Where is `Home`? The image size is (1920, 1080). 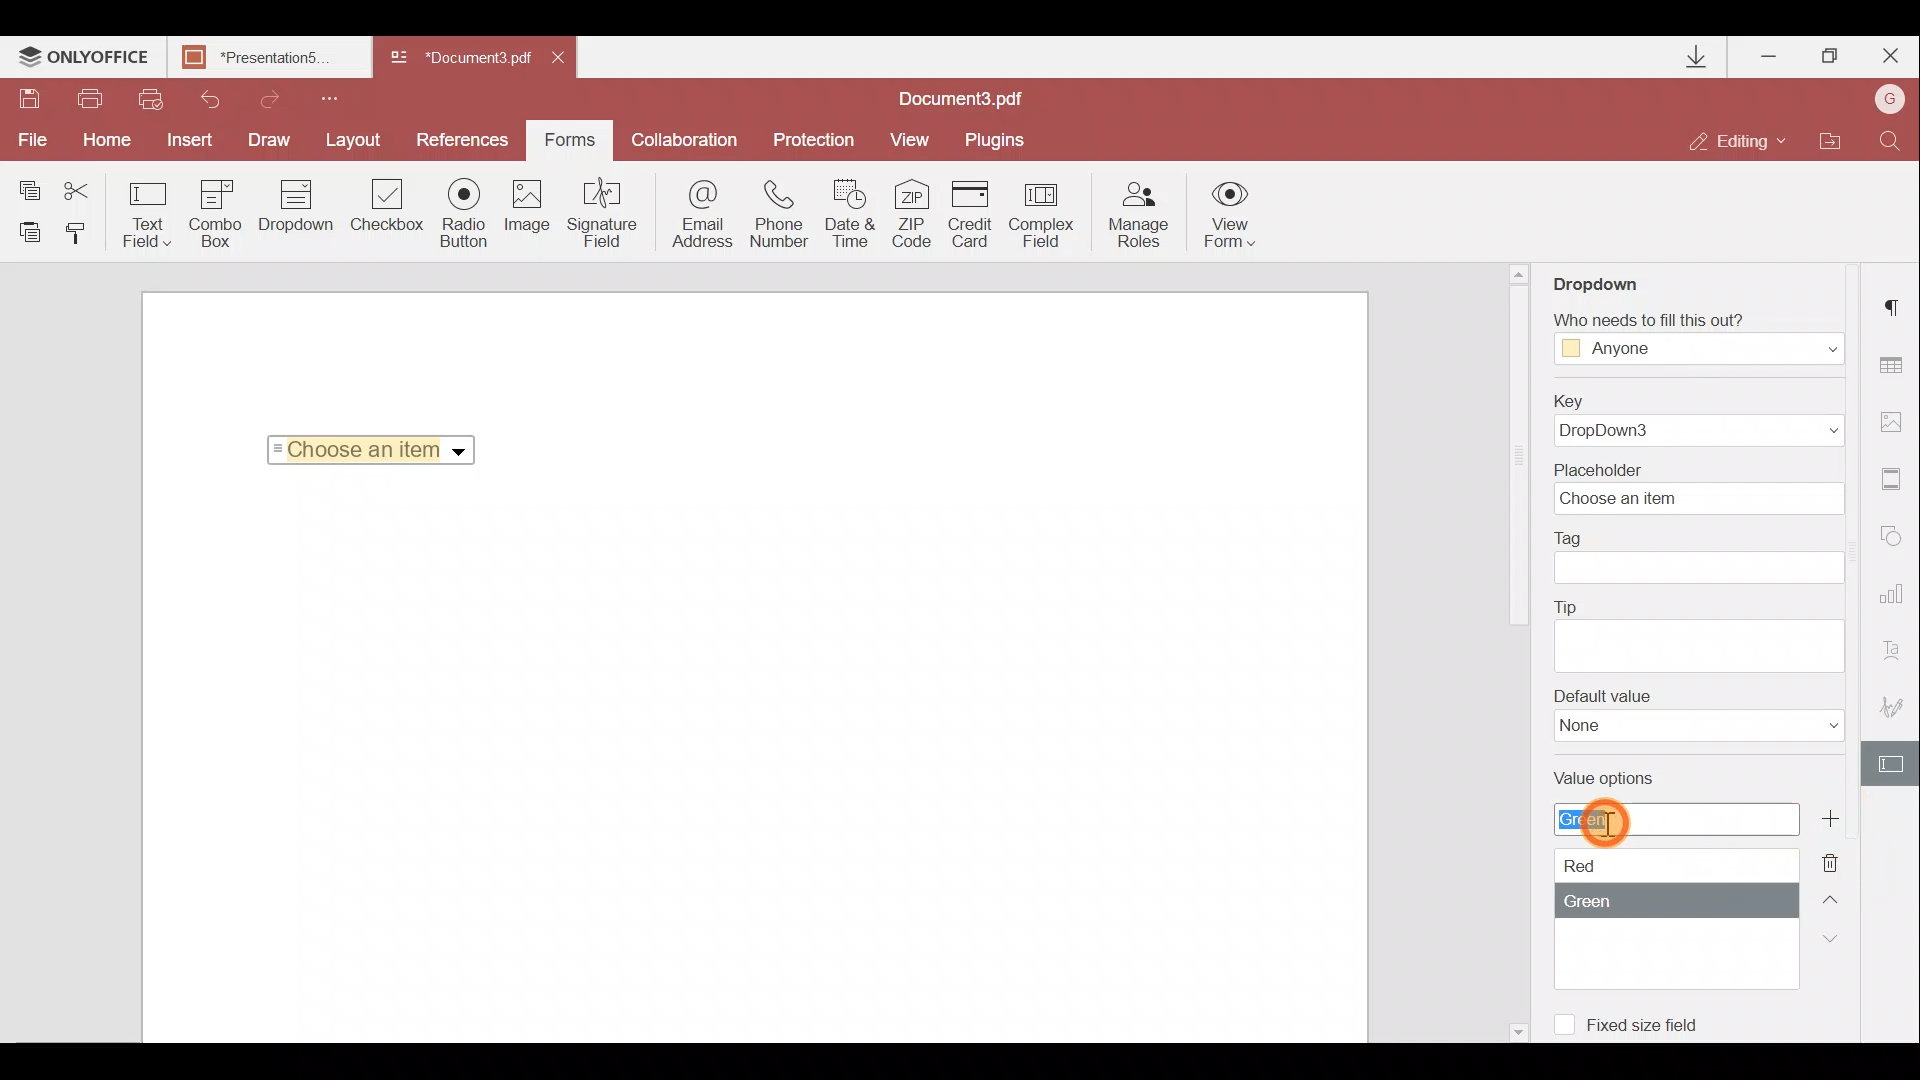
Home is located at coordinates (112, 141).